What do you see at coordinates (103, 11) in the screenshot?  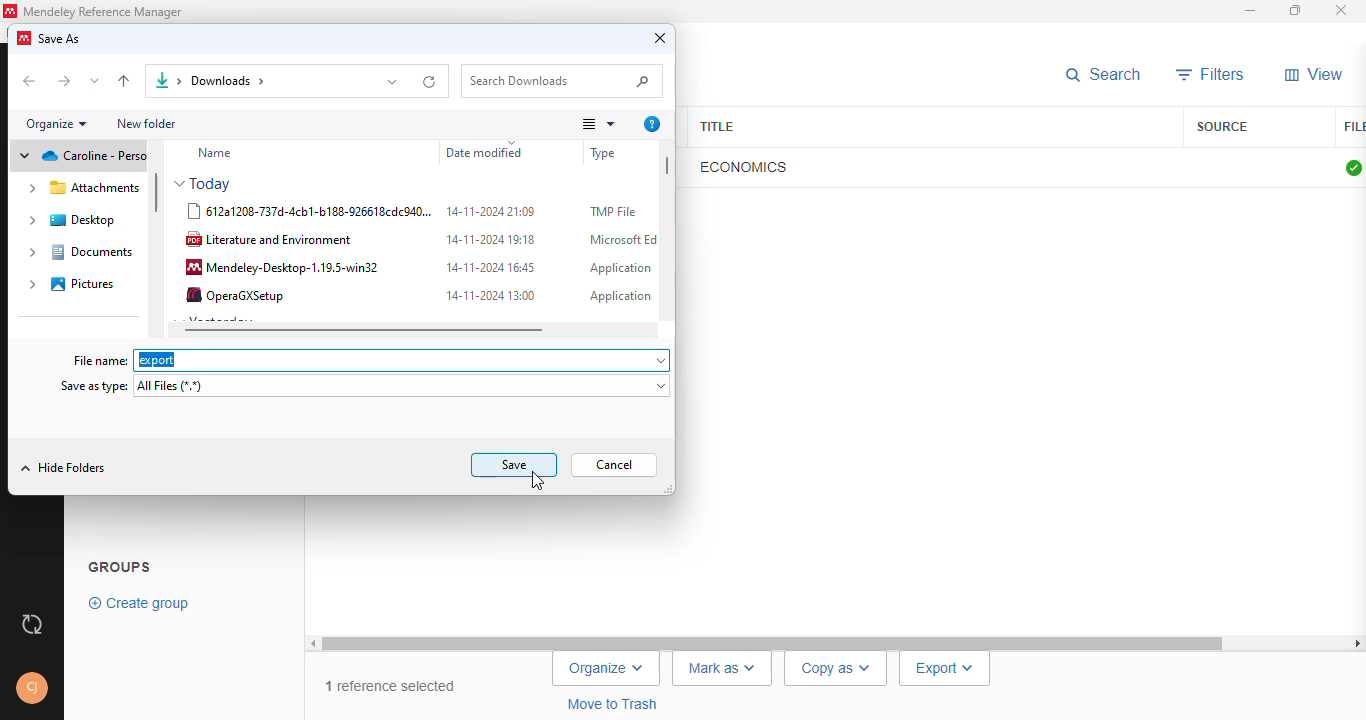 I see `mendeley reference manager` at bounding box center [103, 11].